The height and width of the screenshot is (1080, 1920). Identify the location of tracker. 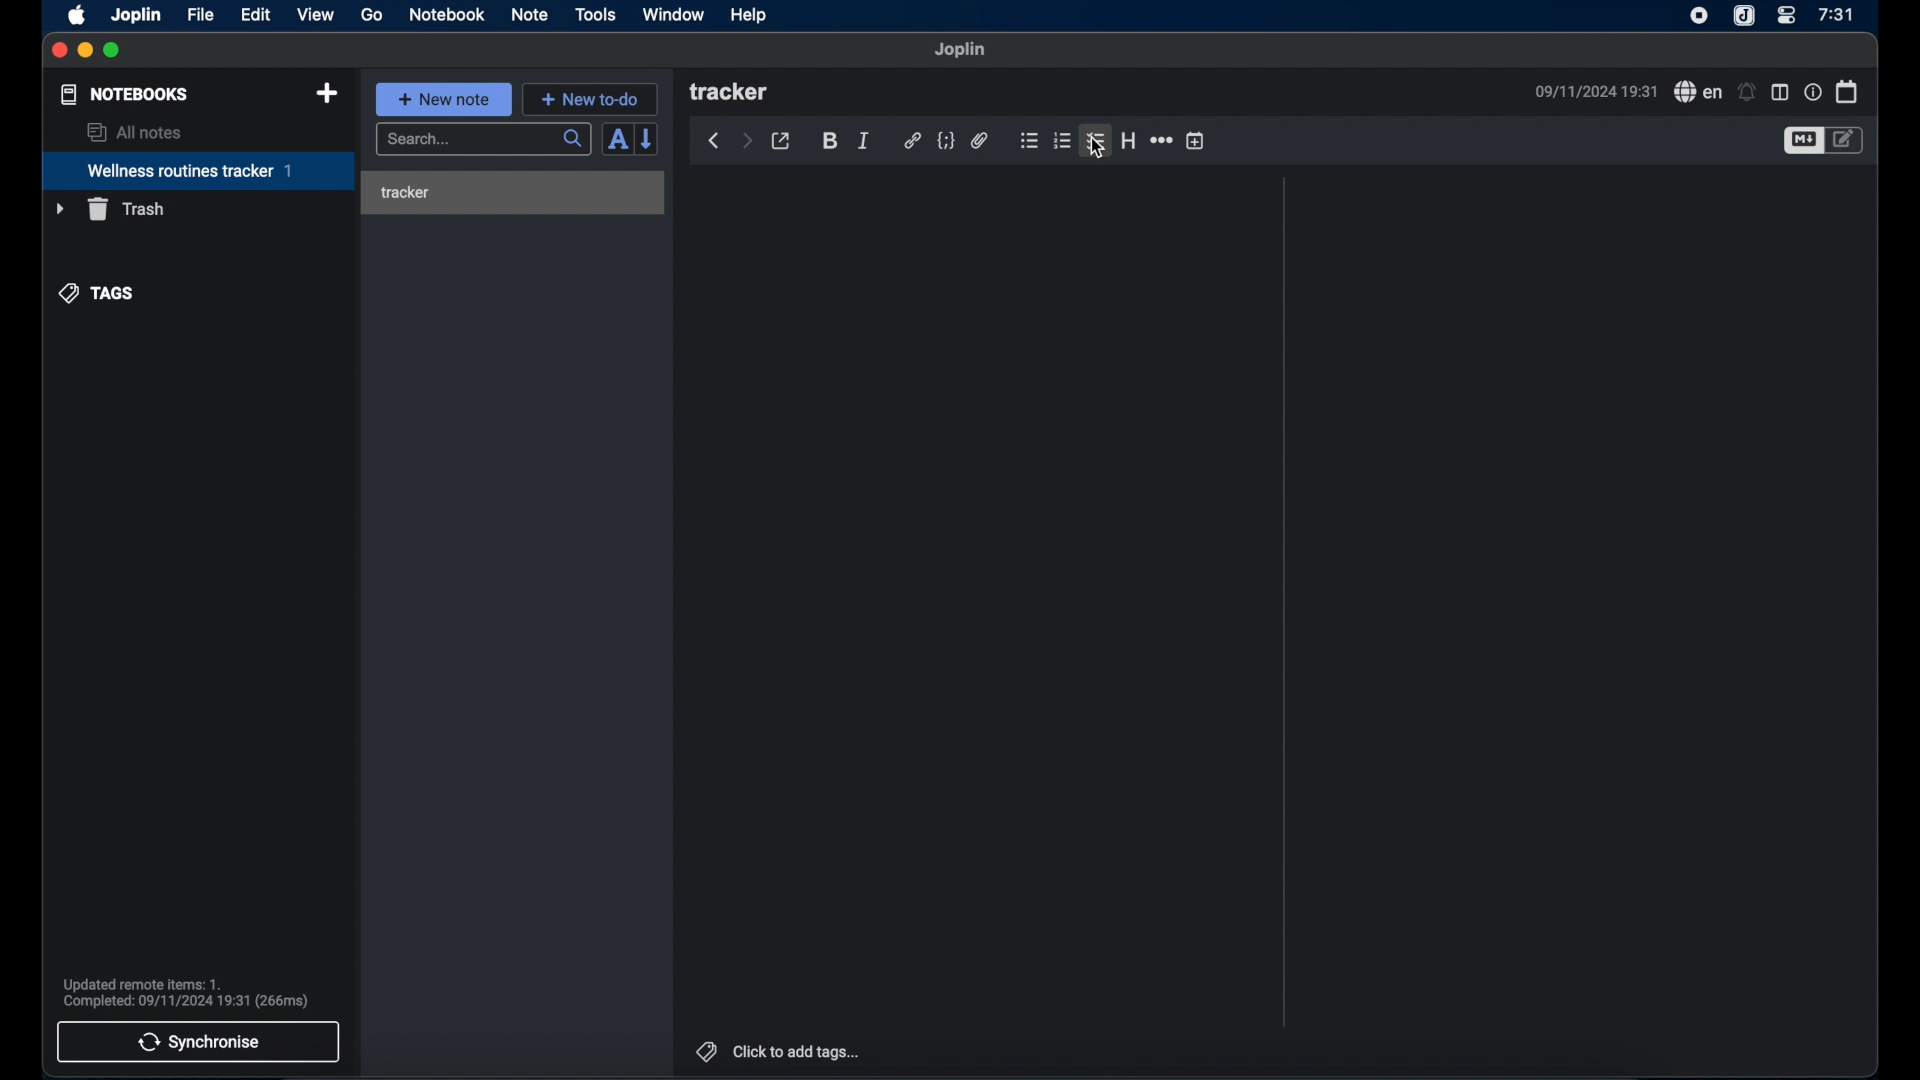
(731, 93).